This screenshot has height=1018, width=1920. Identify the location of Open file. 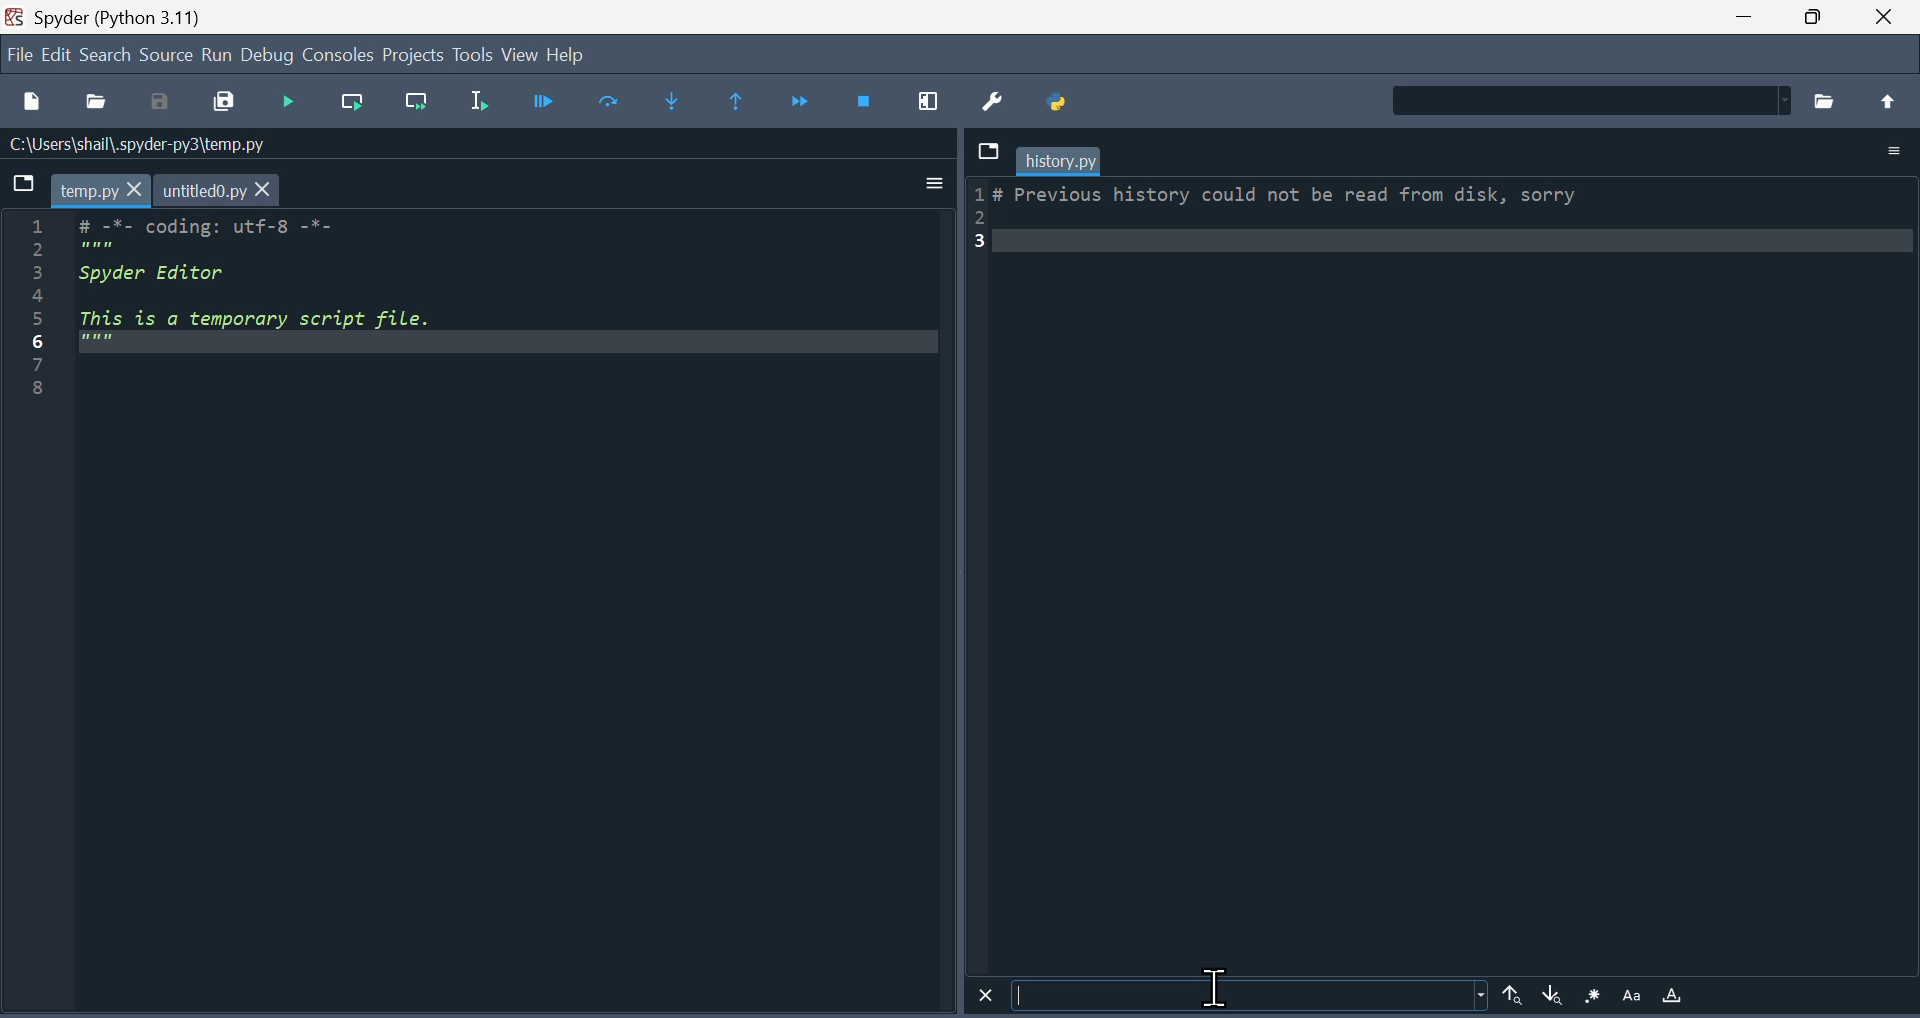
(97, 102).